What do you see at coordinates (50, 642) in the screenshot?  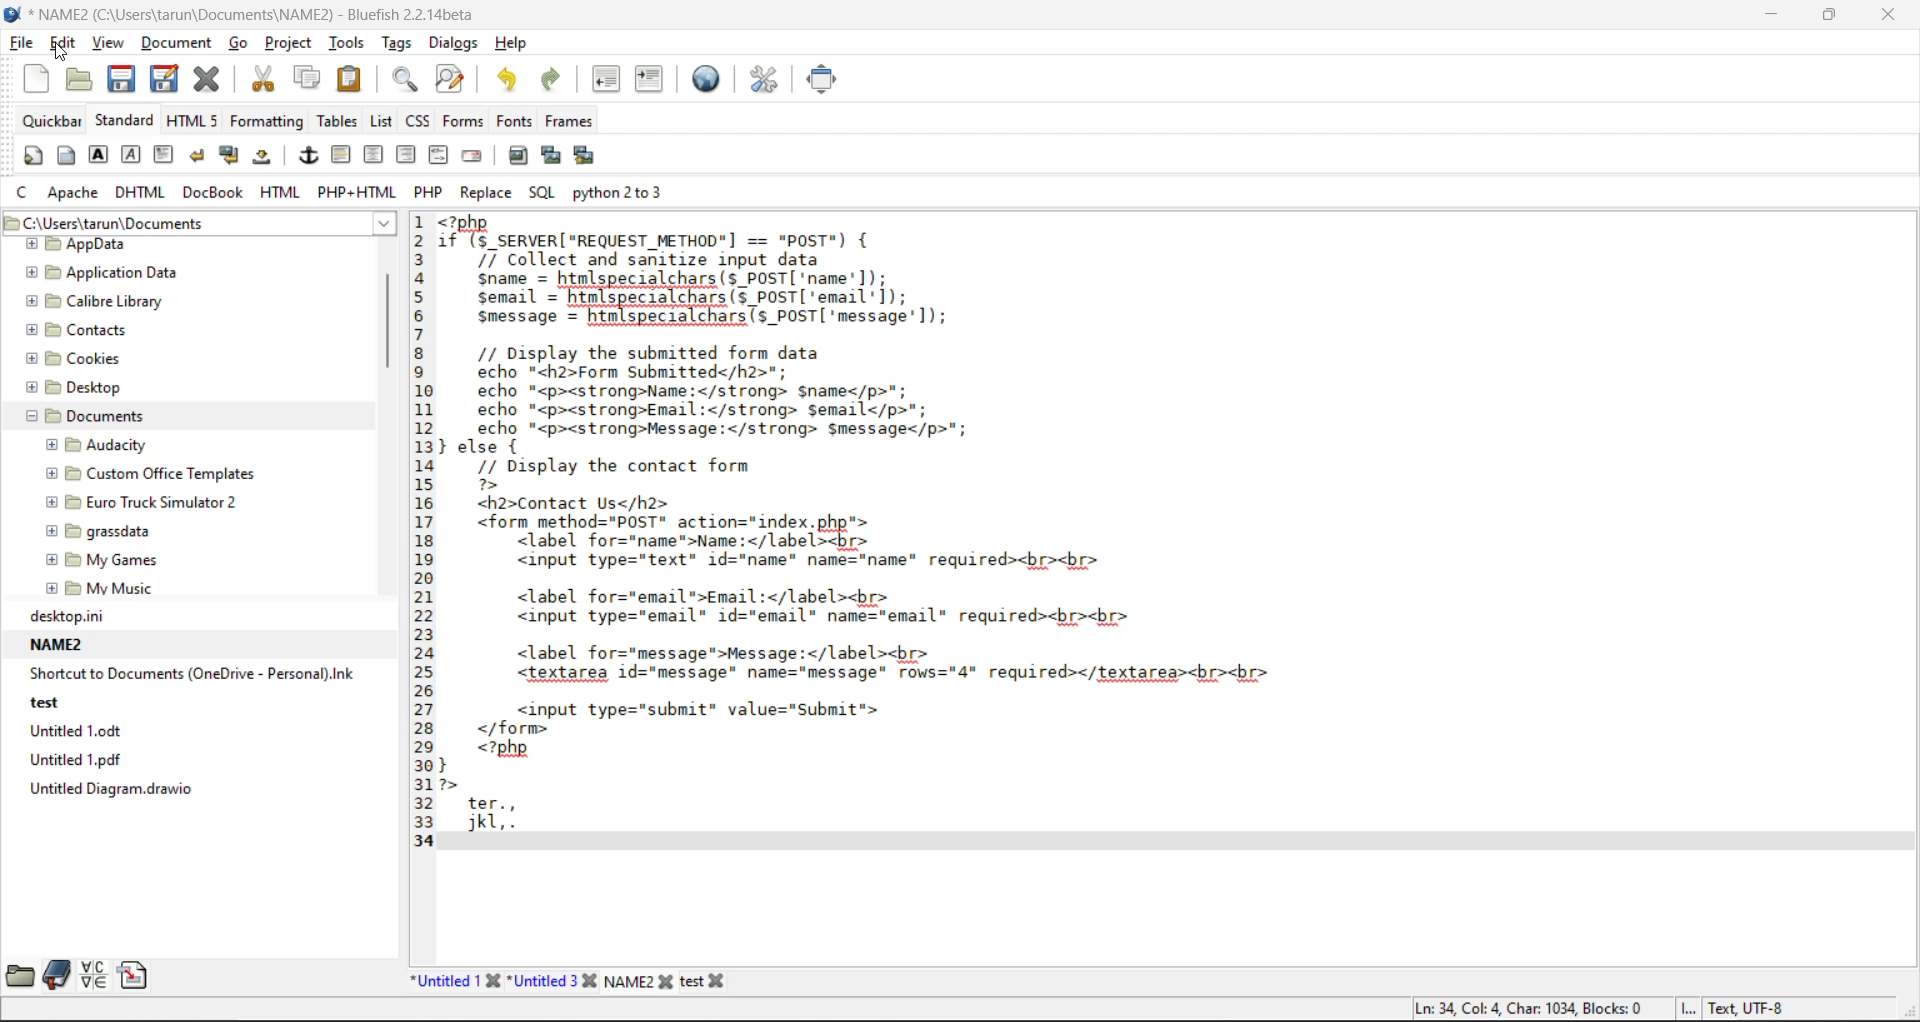 I see `NAME2` at bounding box center [50, 642].